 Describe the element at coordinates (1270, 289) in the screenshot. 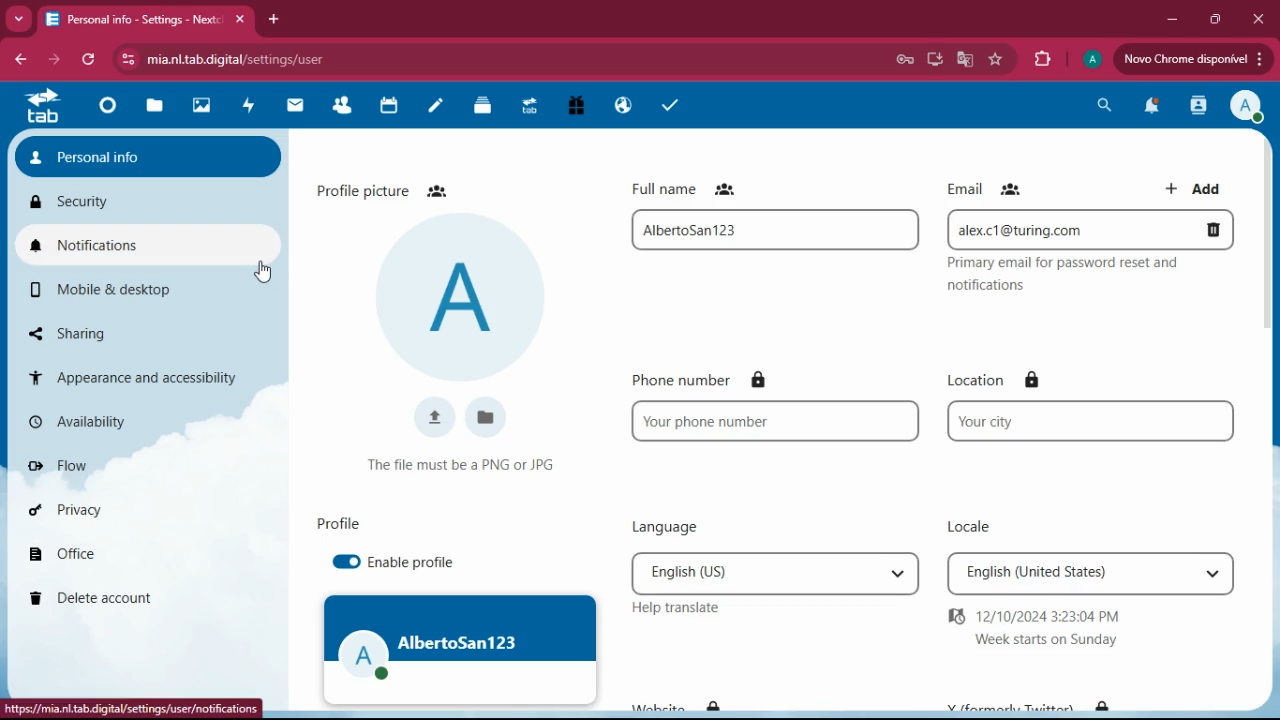

I see `scroll` at that location.